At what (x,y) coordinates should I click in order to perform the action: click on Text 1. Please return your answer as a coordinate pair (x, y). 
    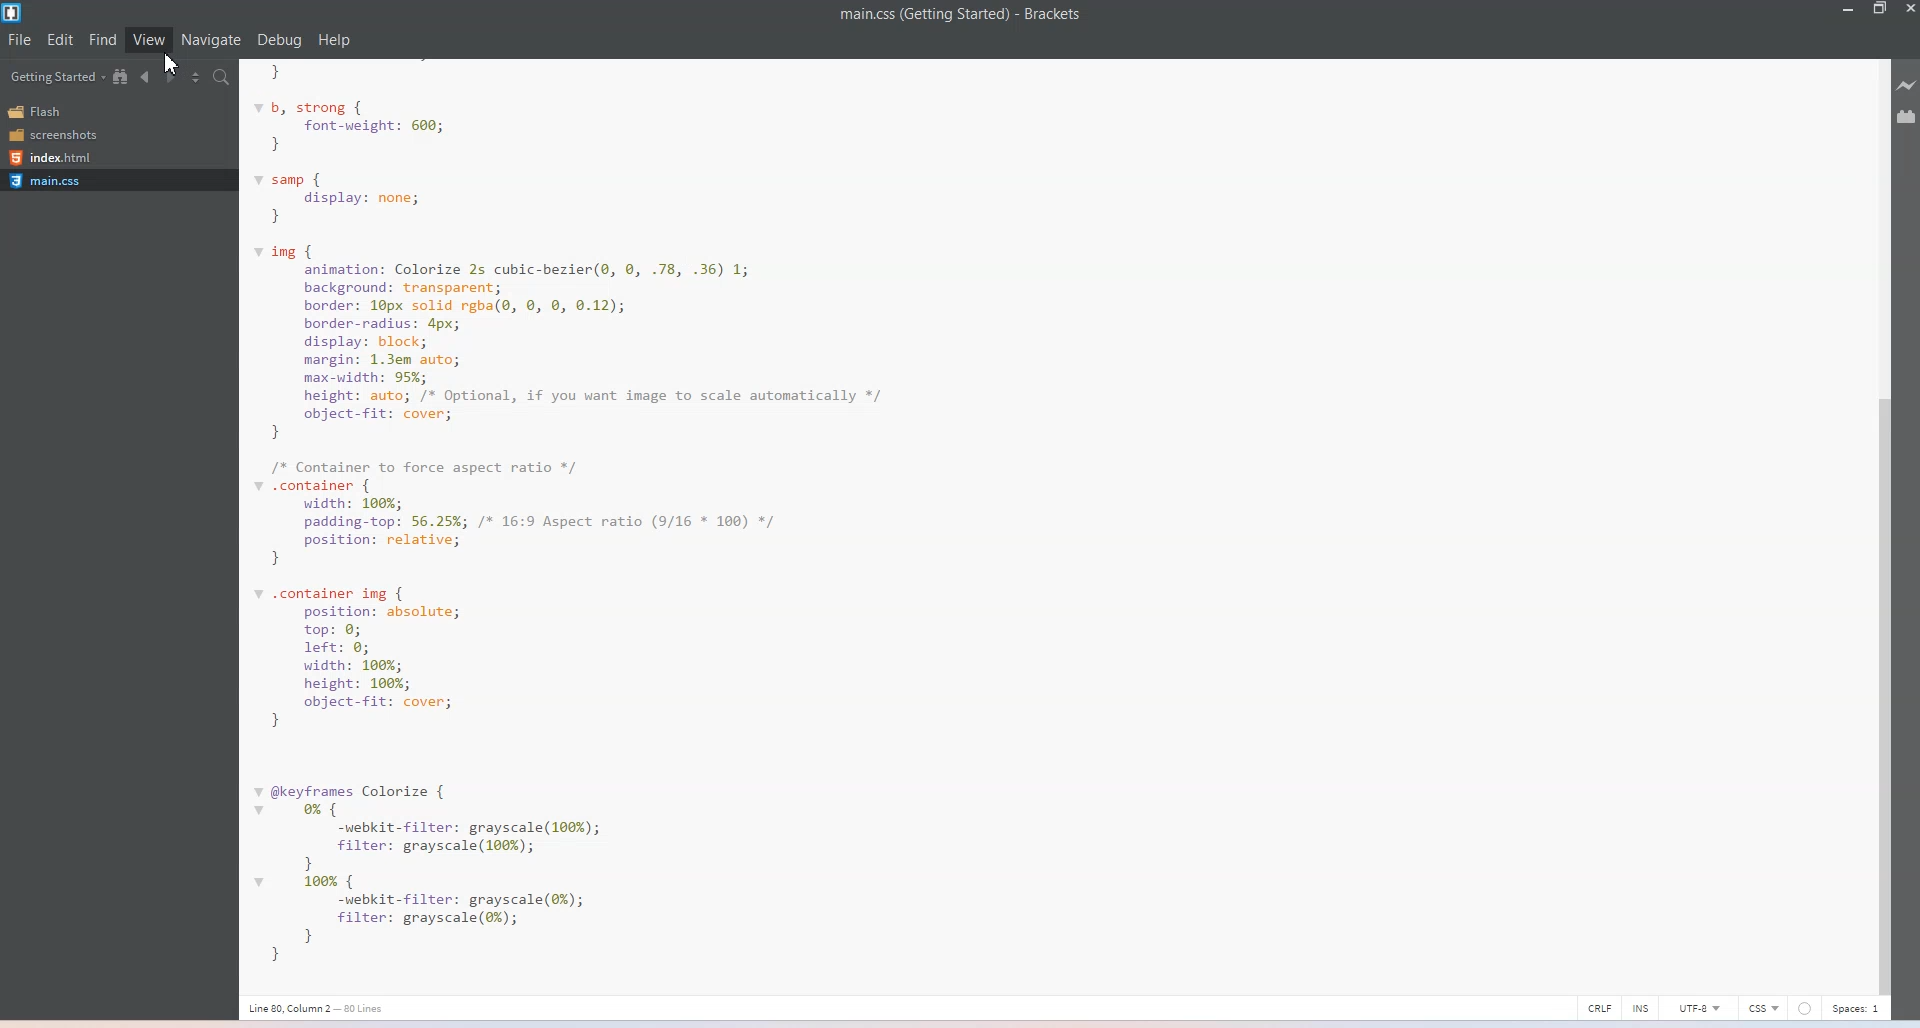
    Looking at the image, I should click on (963, 18).